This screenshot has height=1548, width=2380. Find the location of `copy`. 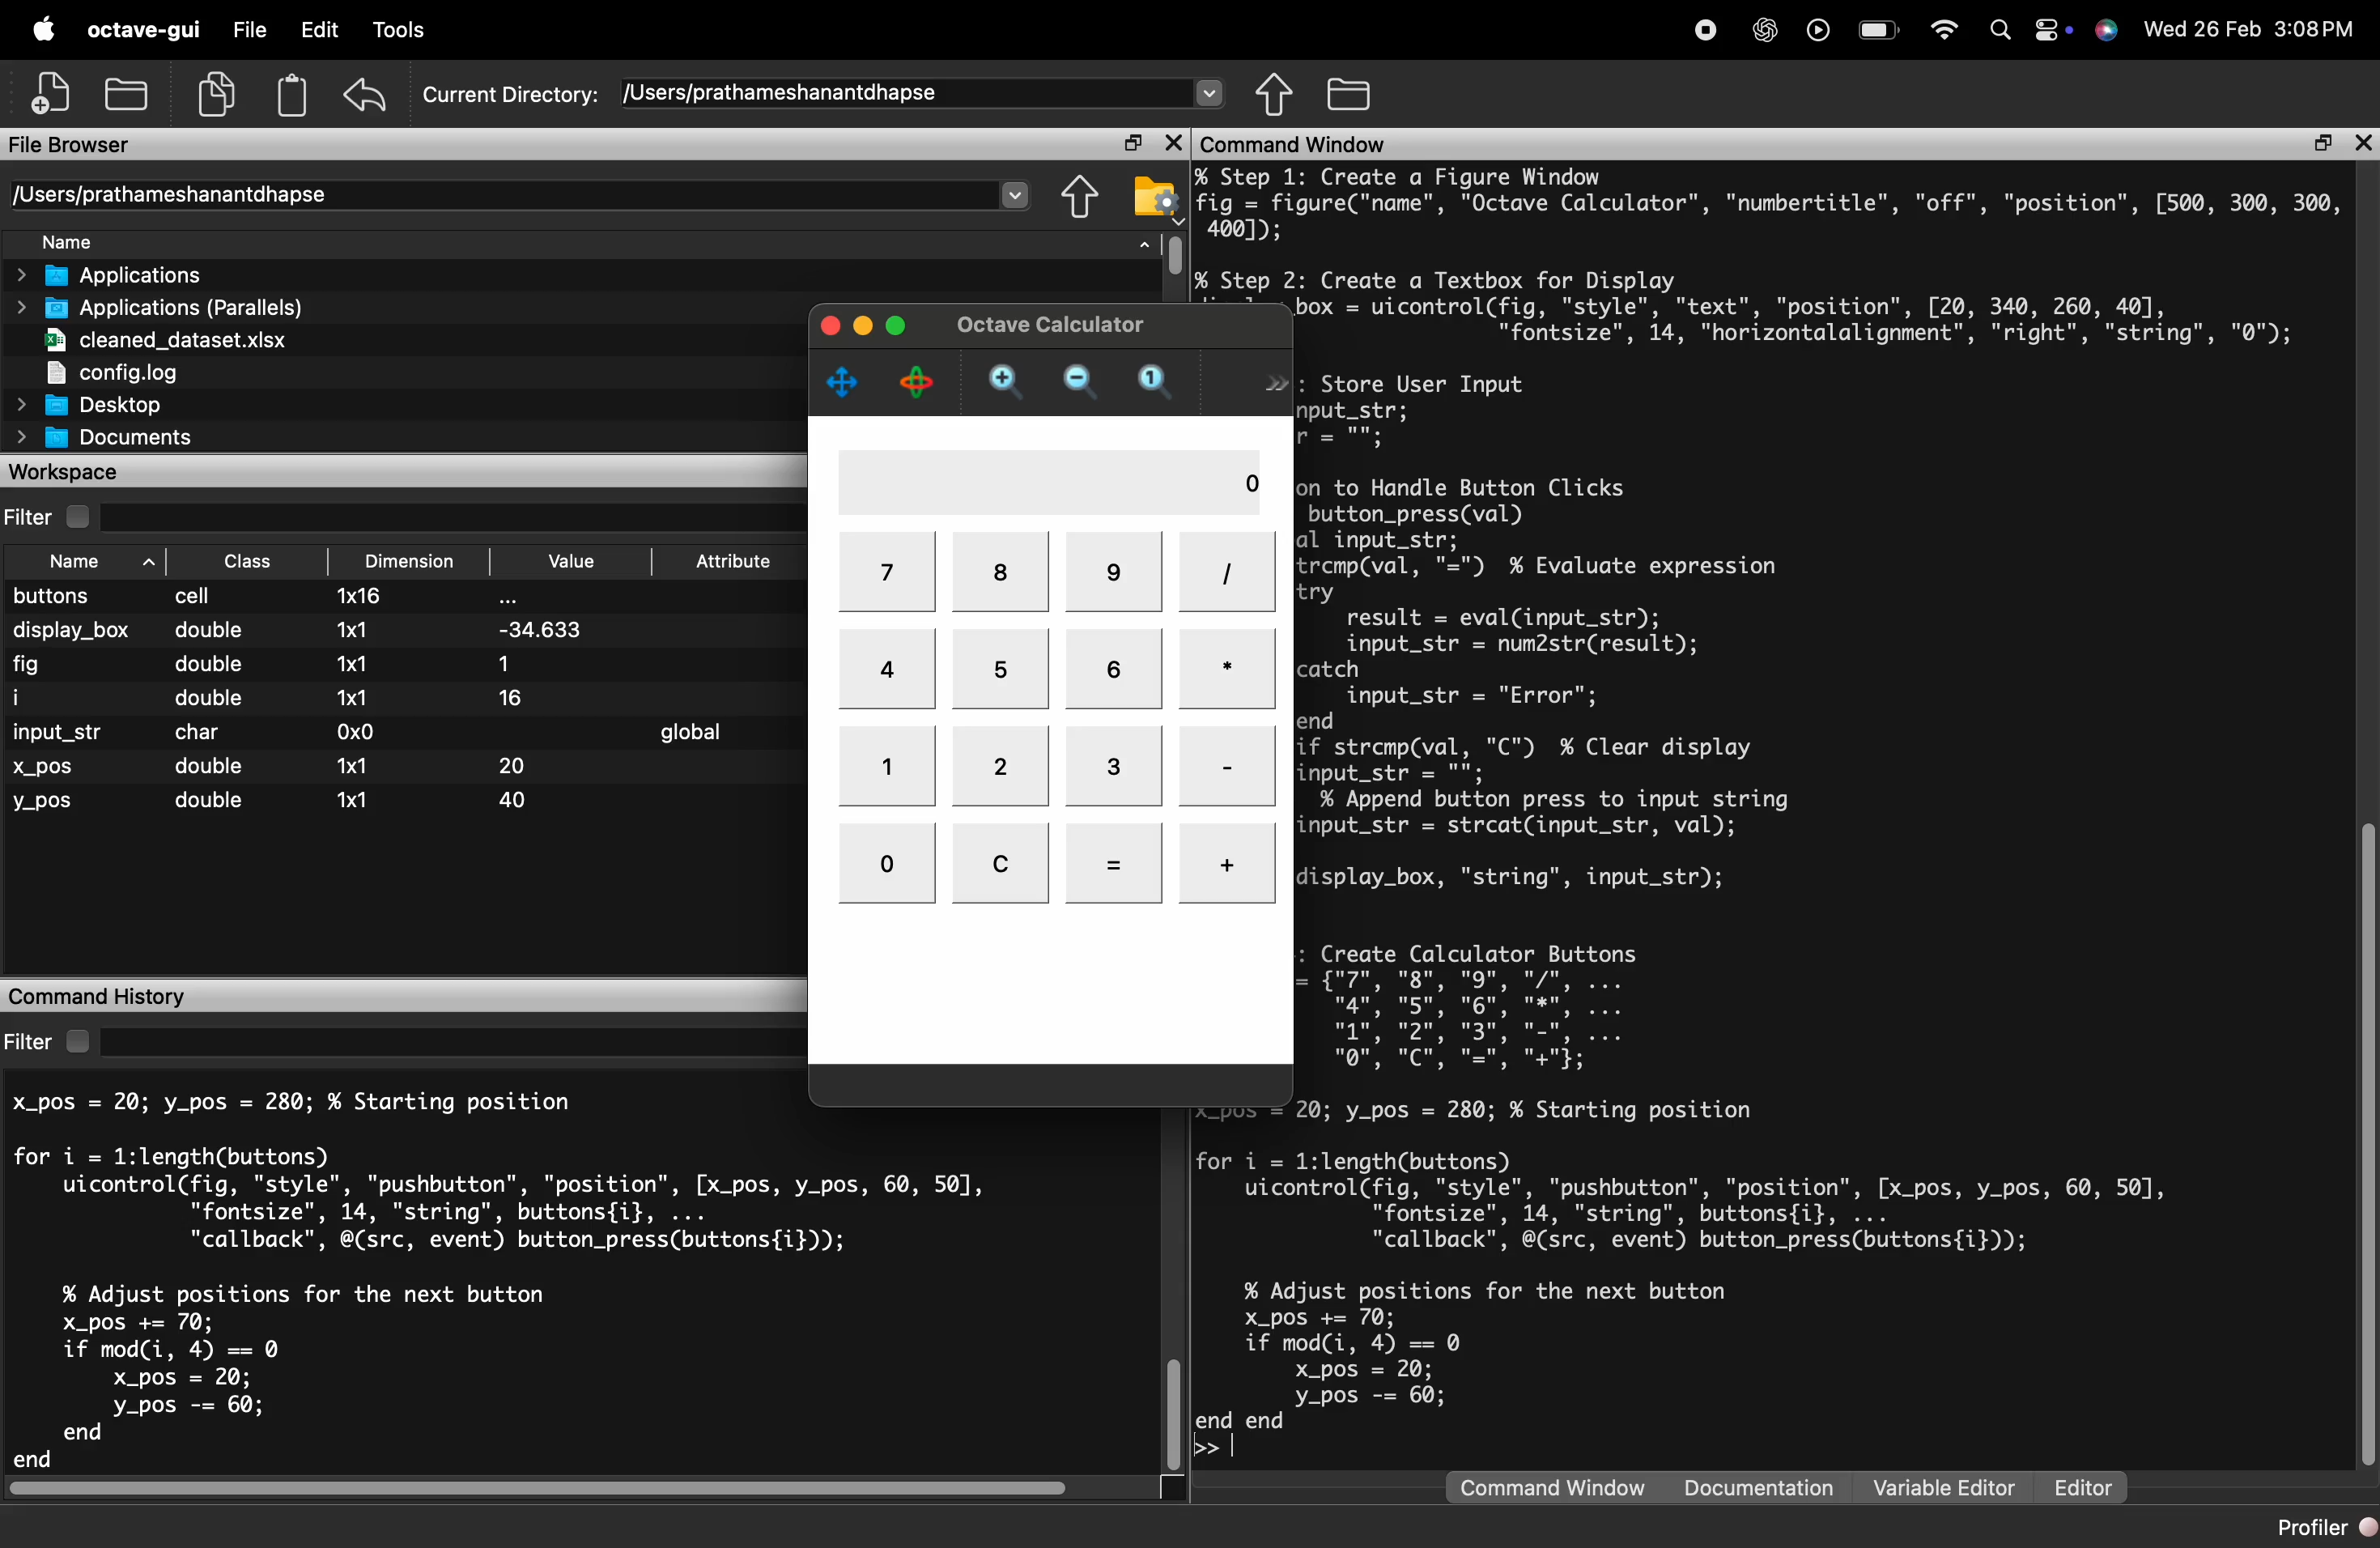

copy is located at coordinates (219, 92).